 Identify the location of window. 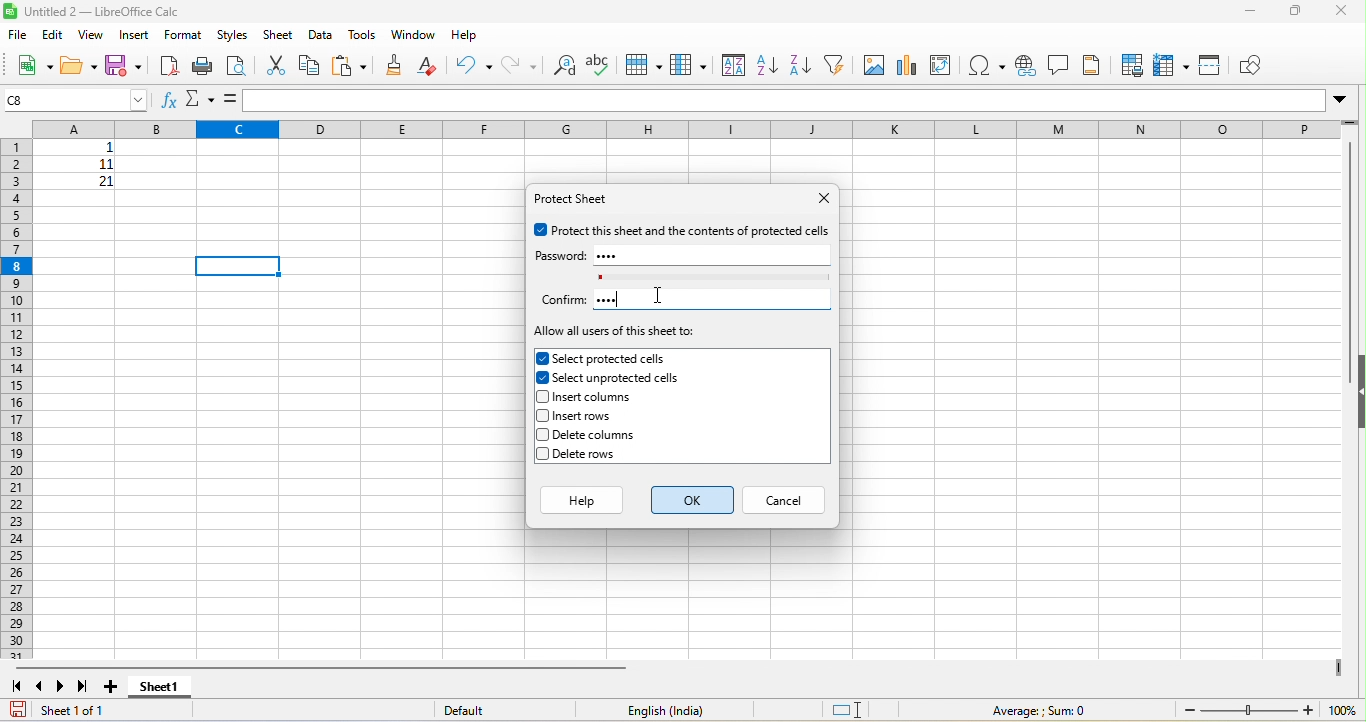
(412, 36).